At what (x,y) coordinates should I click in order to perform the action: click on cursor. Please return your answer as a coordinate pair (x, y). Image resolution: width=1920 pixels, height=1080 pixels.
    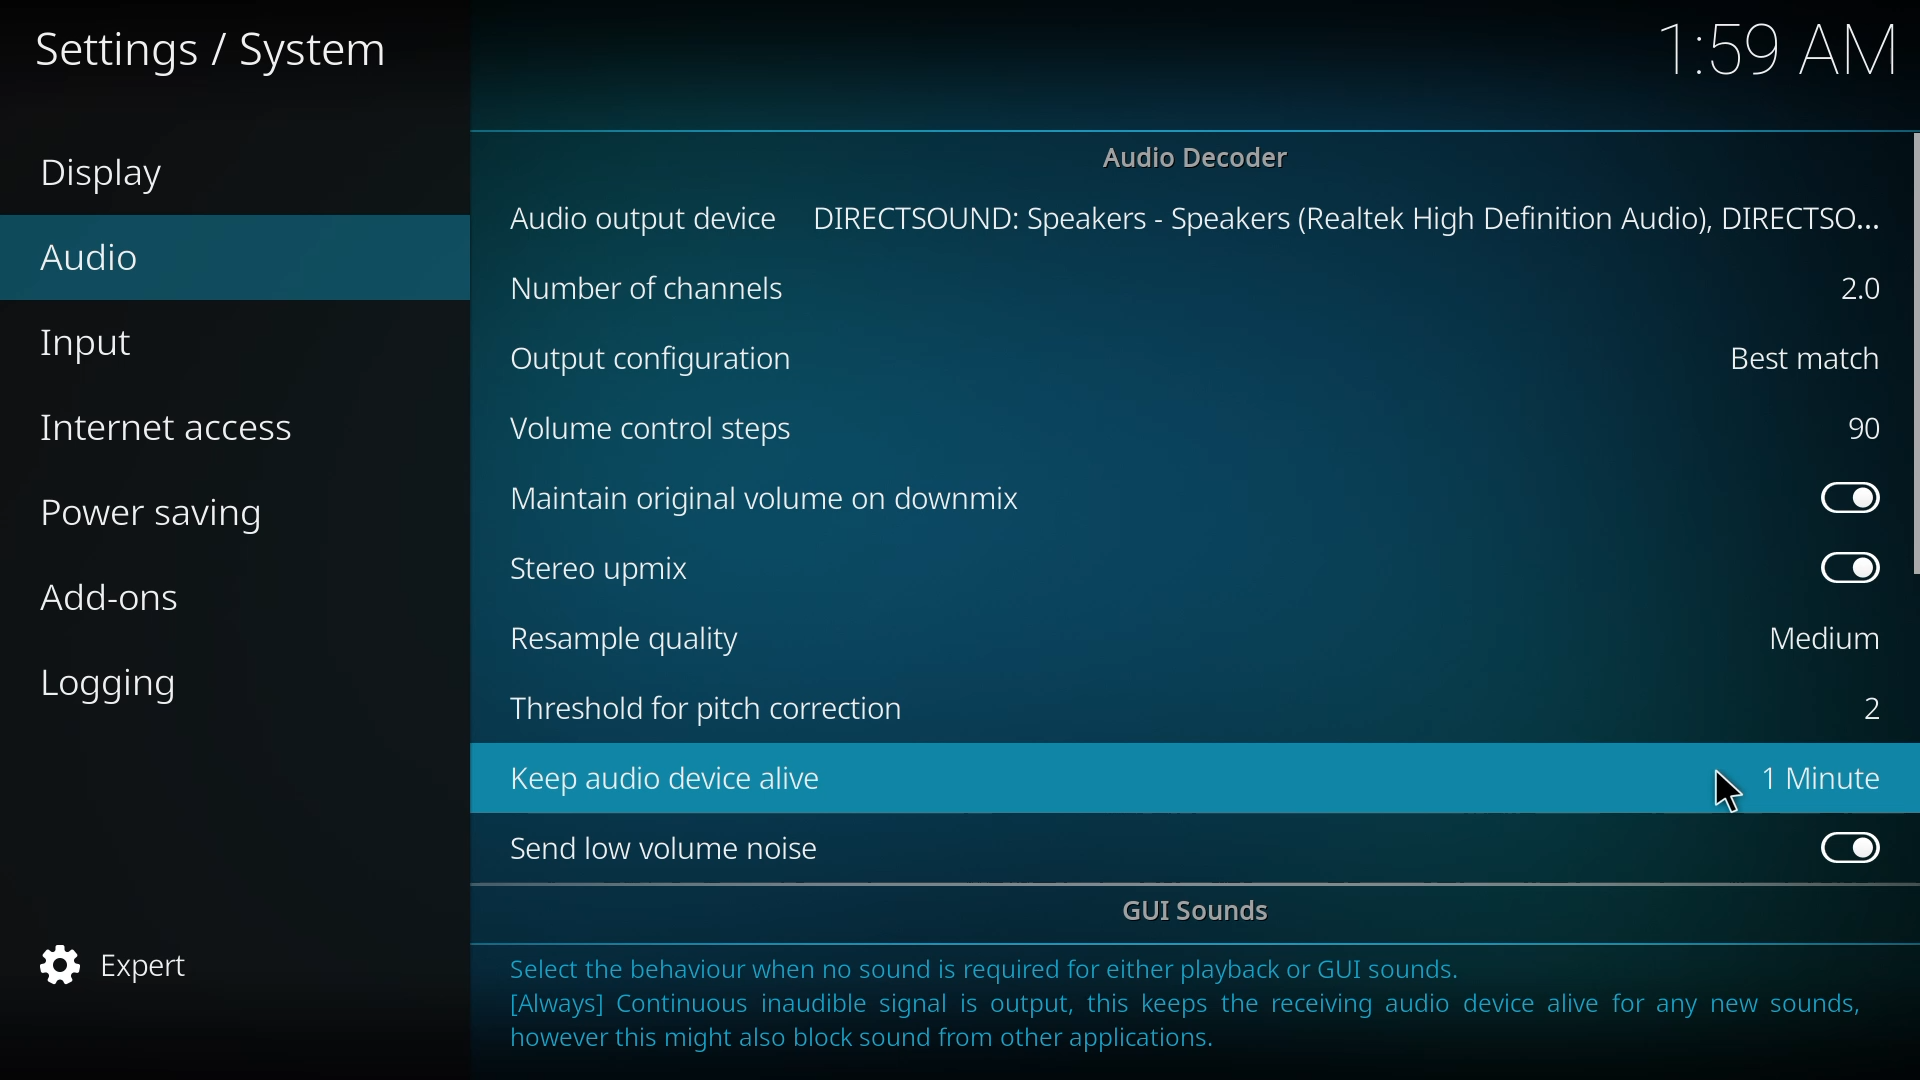
    Looking at the image, I should click on (1731, 791).